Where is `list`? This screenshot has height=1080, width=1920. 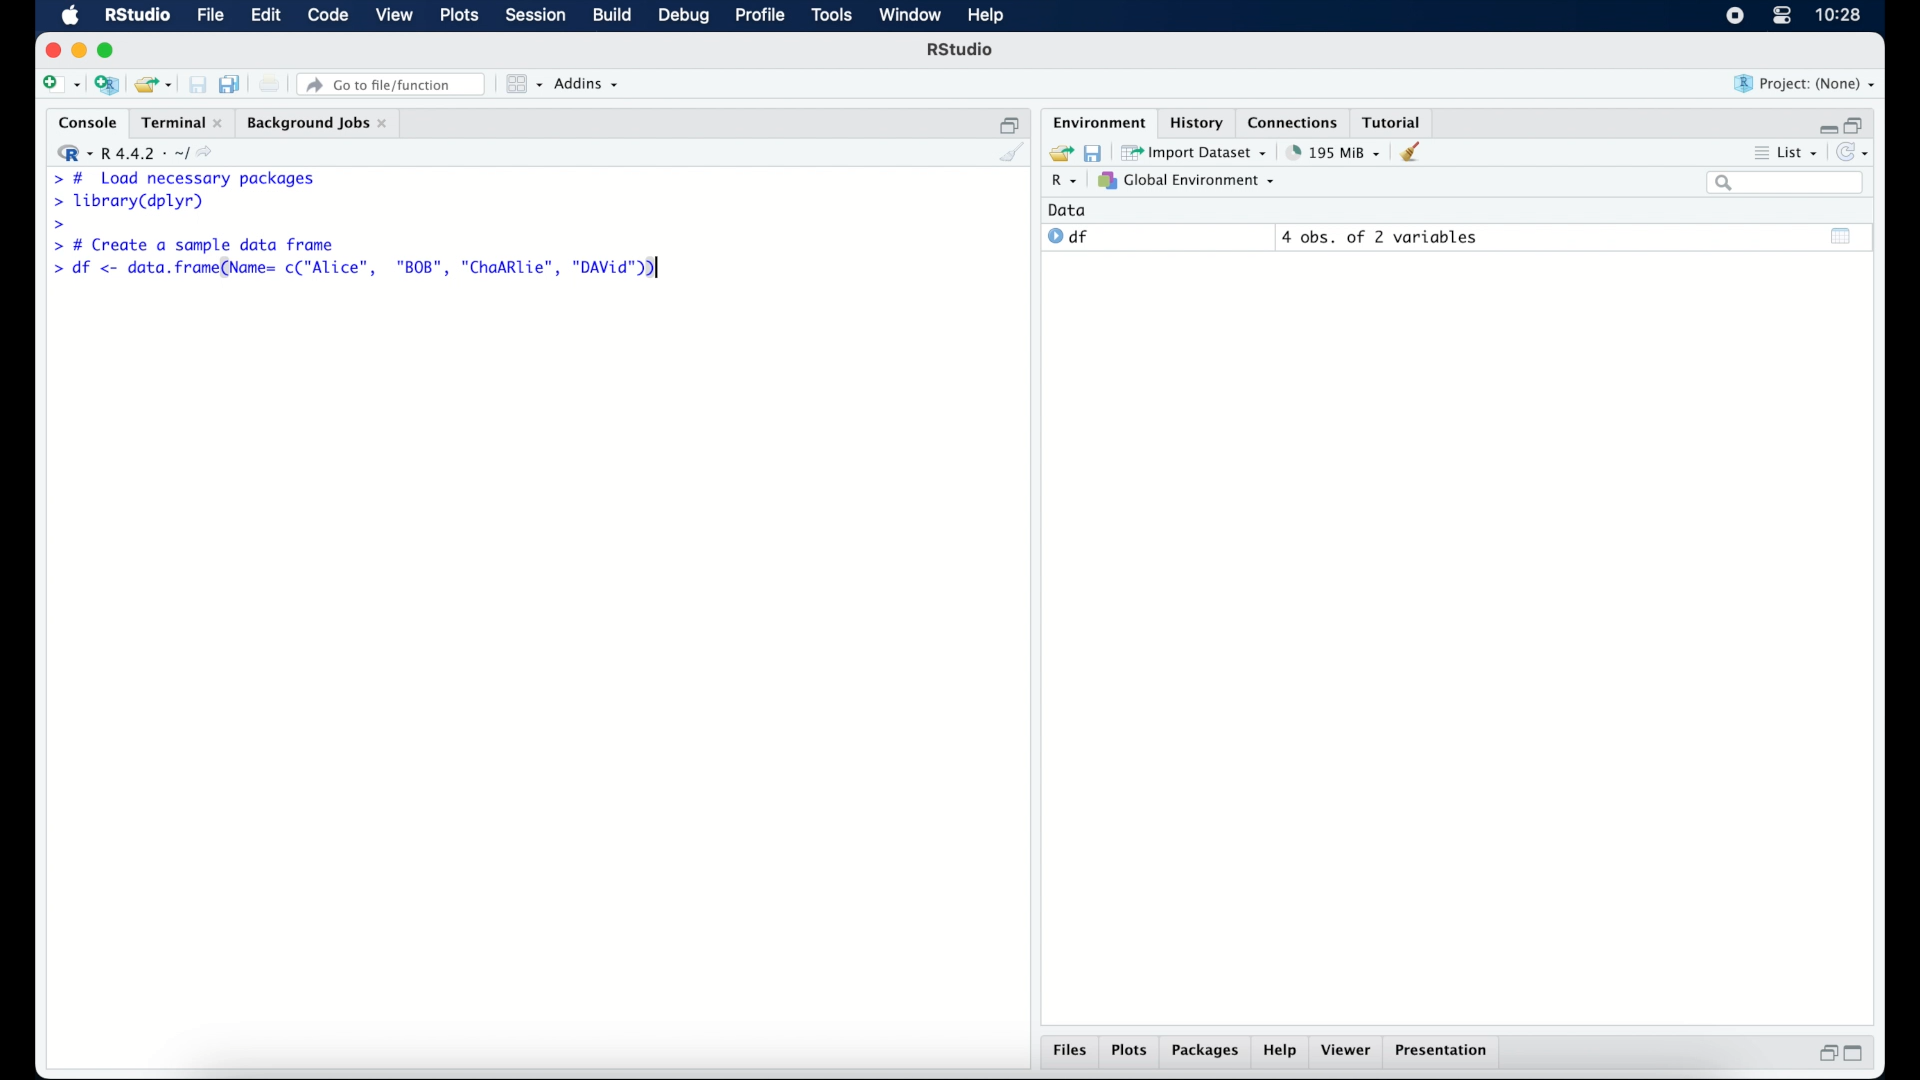 list is located at coordinates (1784, 155).